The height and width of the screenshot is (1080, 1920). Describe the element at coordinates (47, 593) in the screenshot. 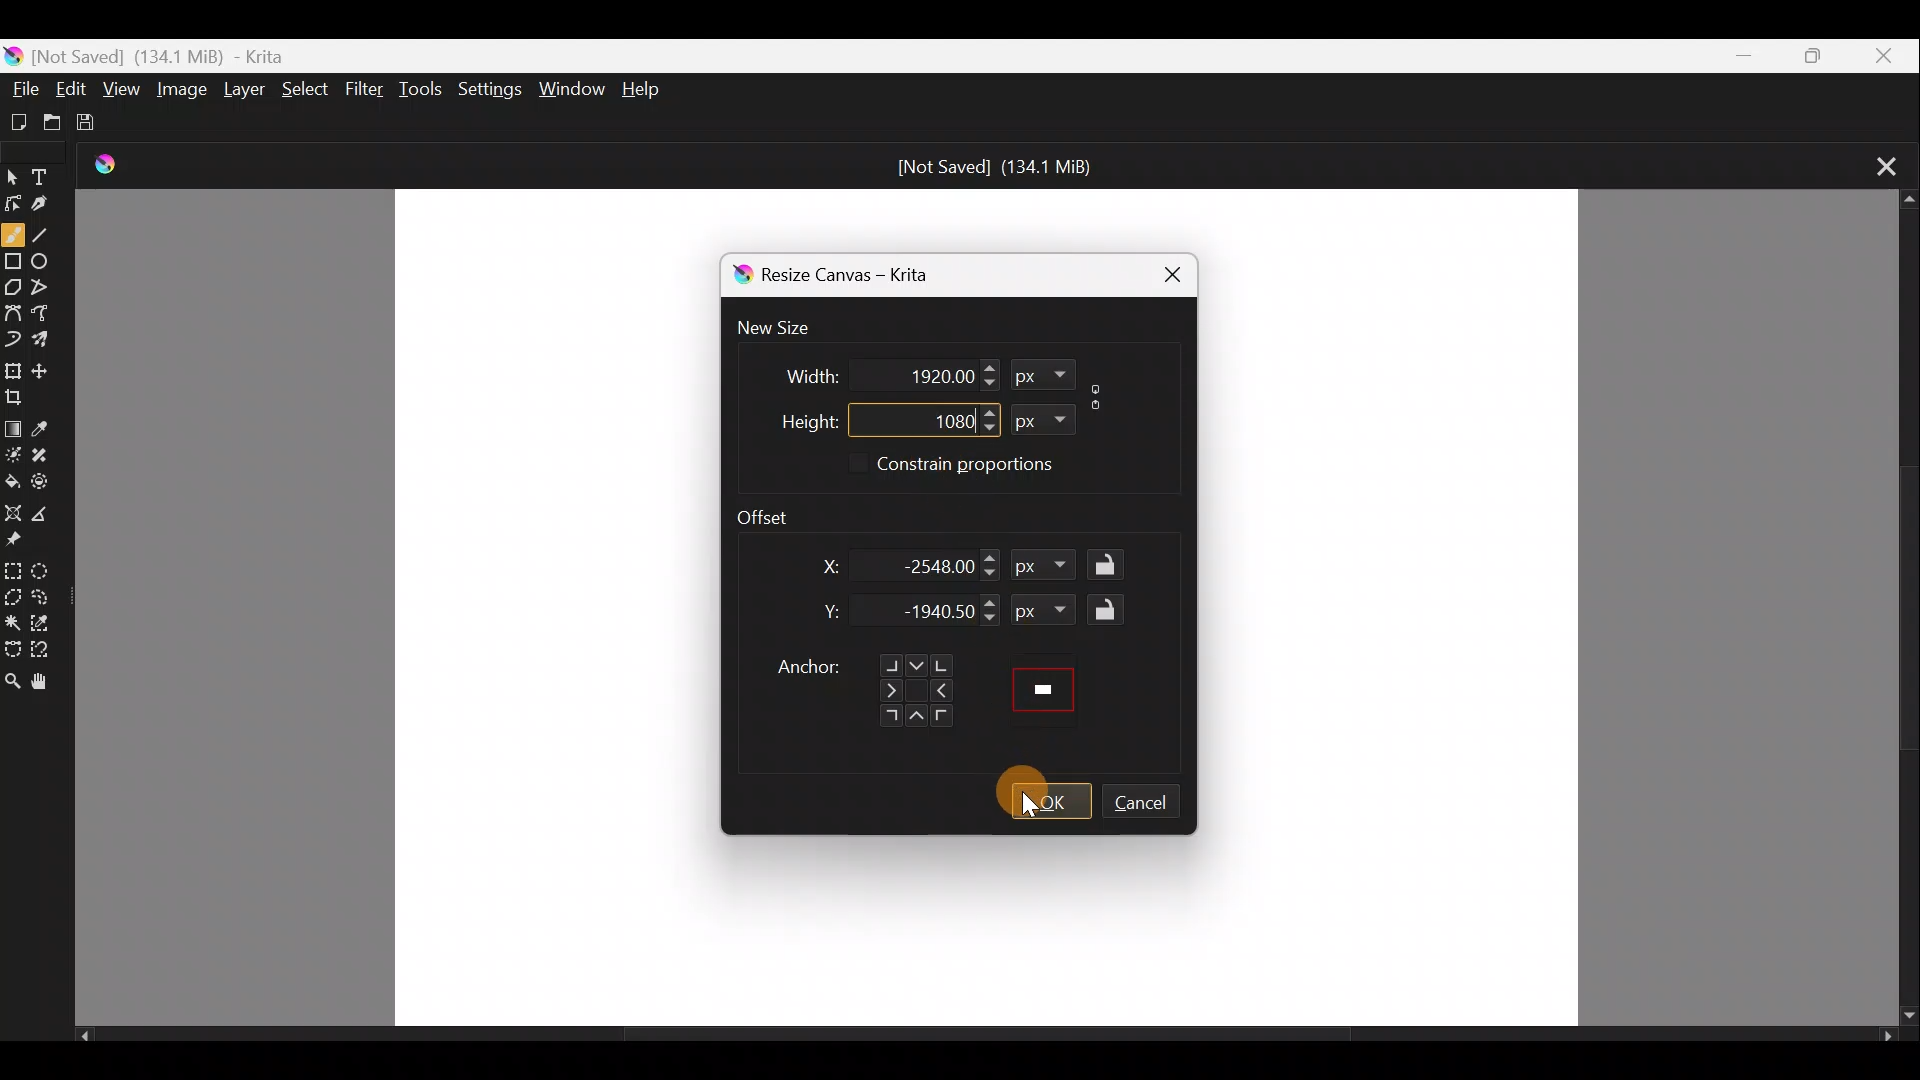

I see `Freehand selection tool` at that location.